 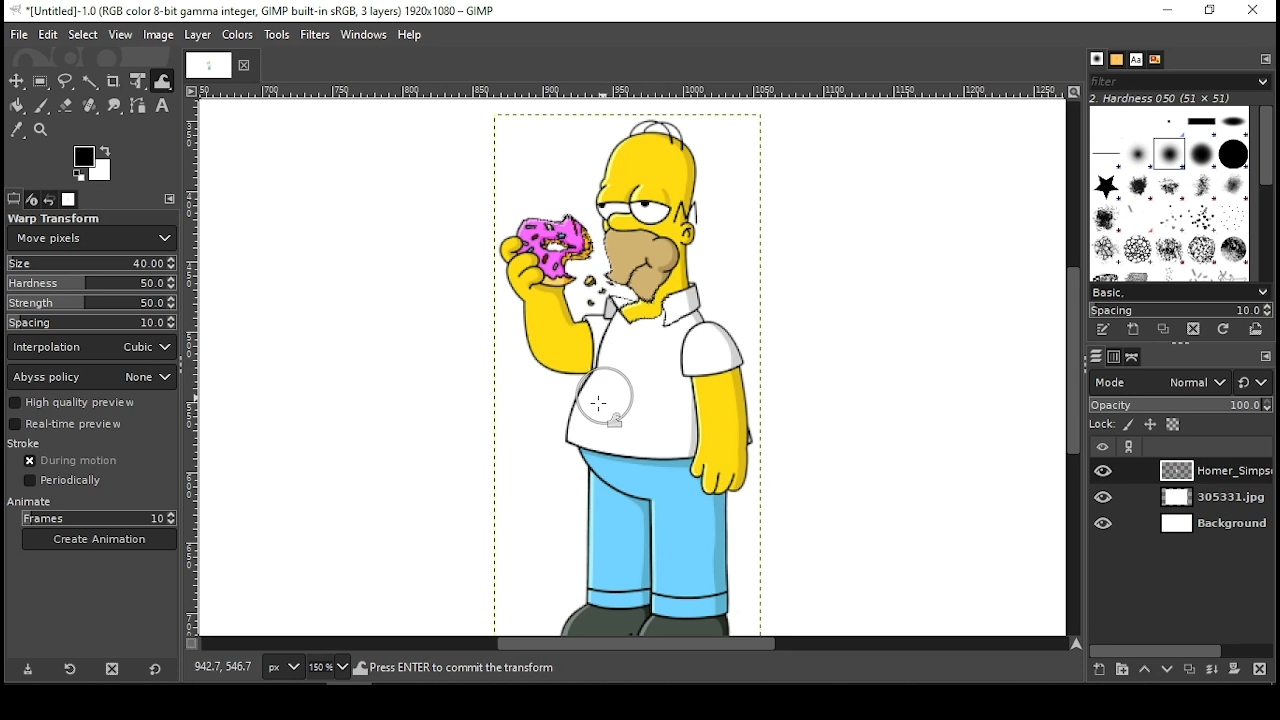 I want to click on windows, so click(x=363, y=34).